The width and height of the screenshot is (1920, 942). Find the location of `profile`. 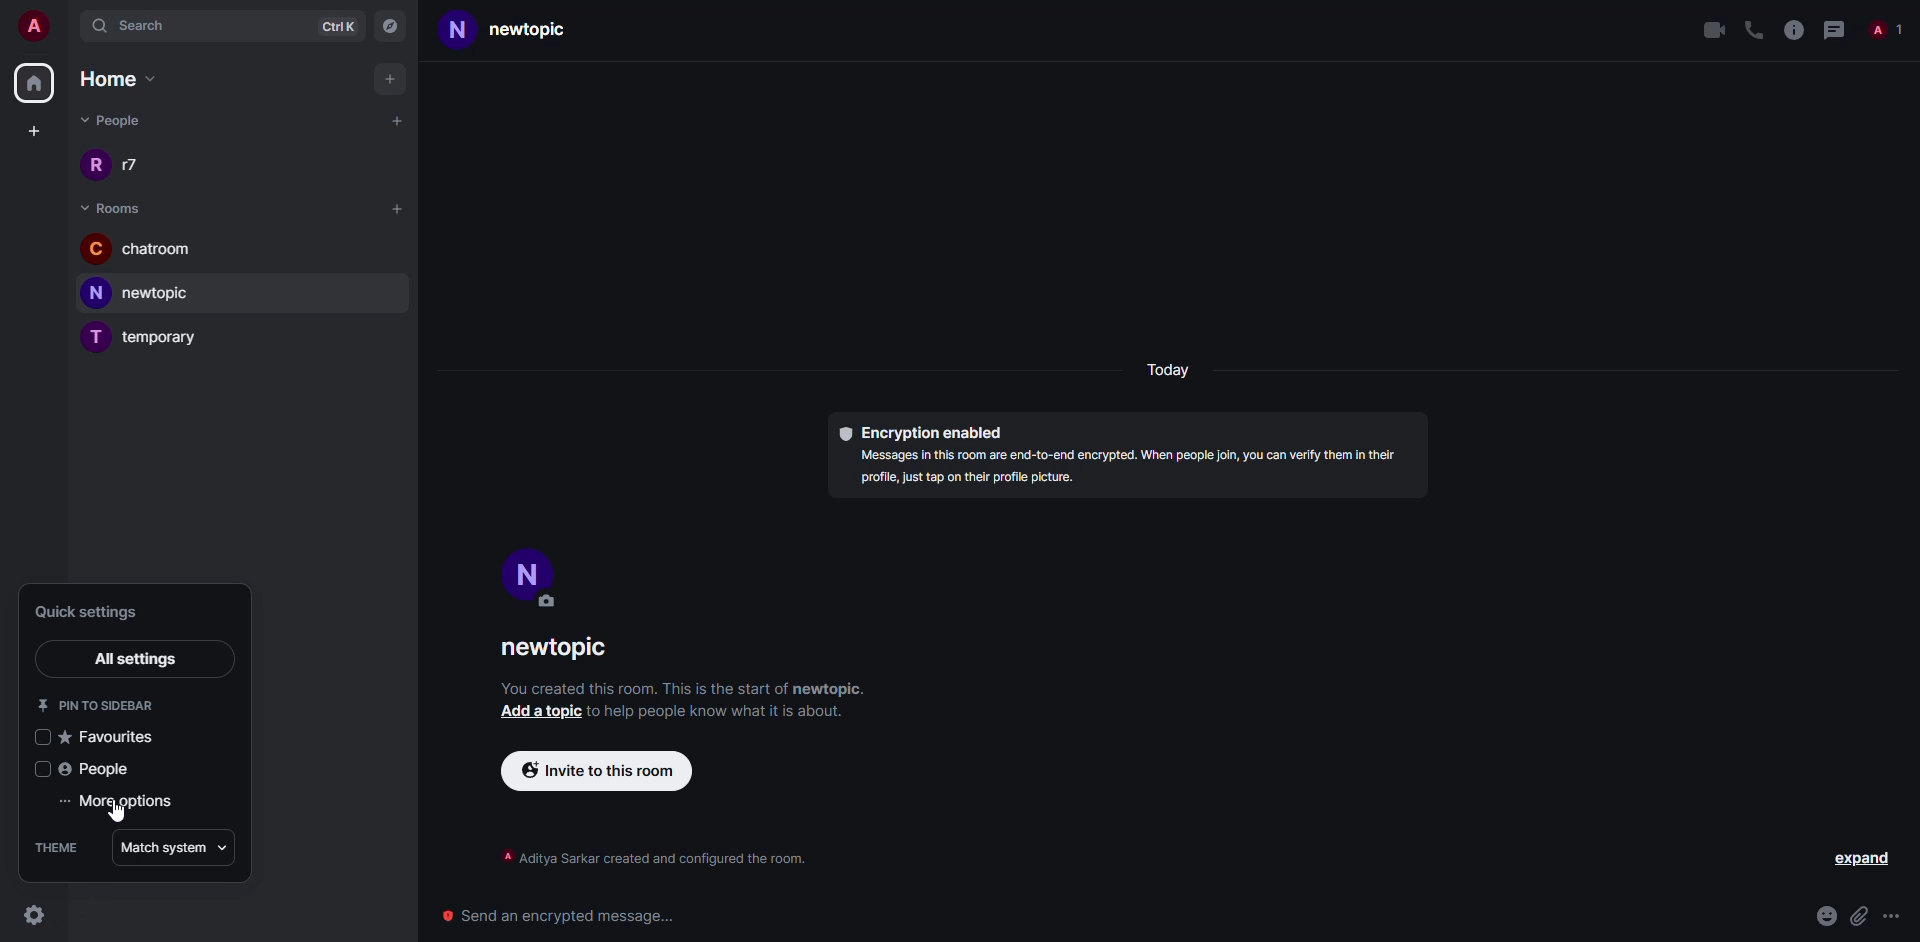

profile is located at coordinates (528, 577).